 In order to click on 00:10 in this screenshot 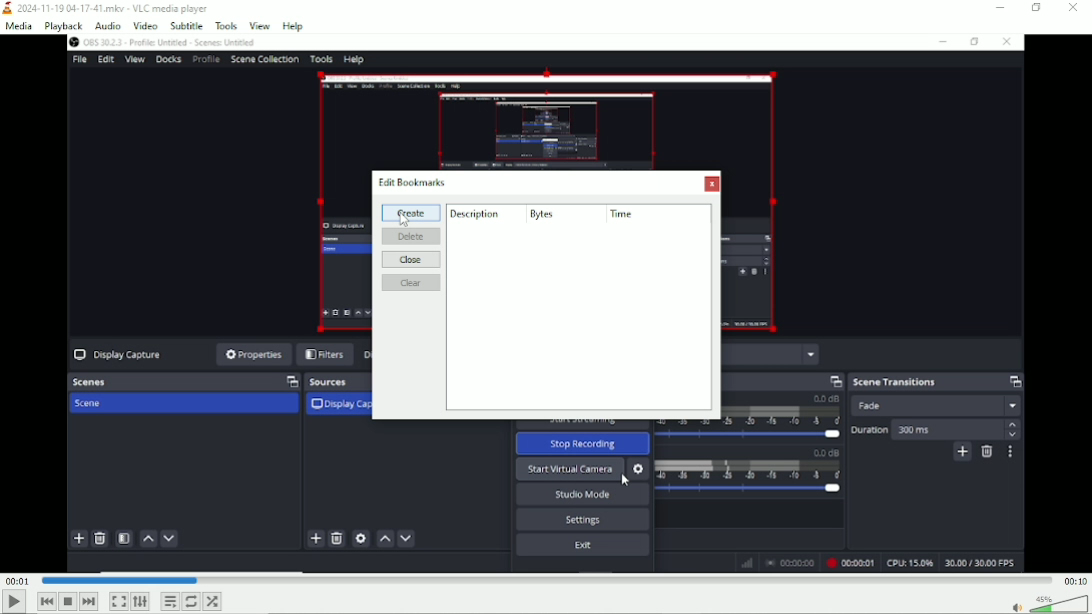, I will do `click(1076, 580)`.